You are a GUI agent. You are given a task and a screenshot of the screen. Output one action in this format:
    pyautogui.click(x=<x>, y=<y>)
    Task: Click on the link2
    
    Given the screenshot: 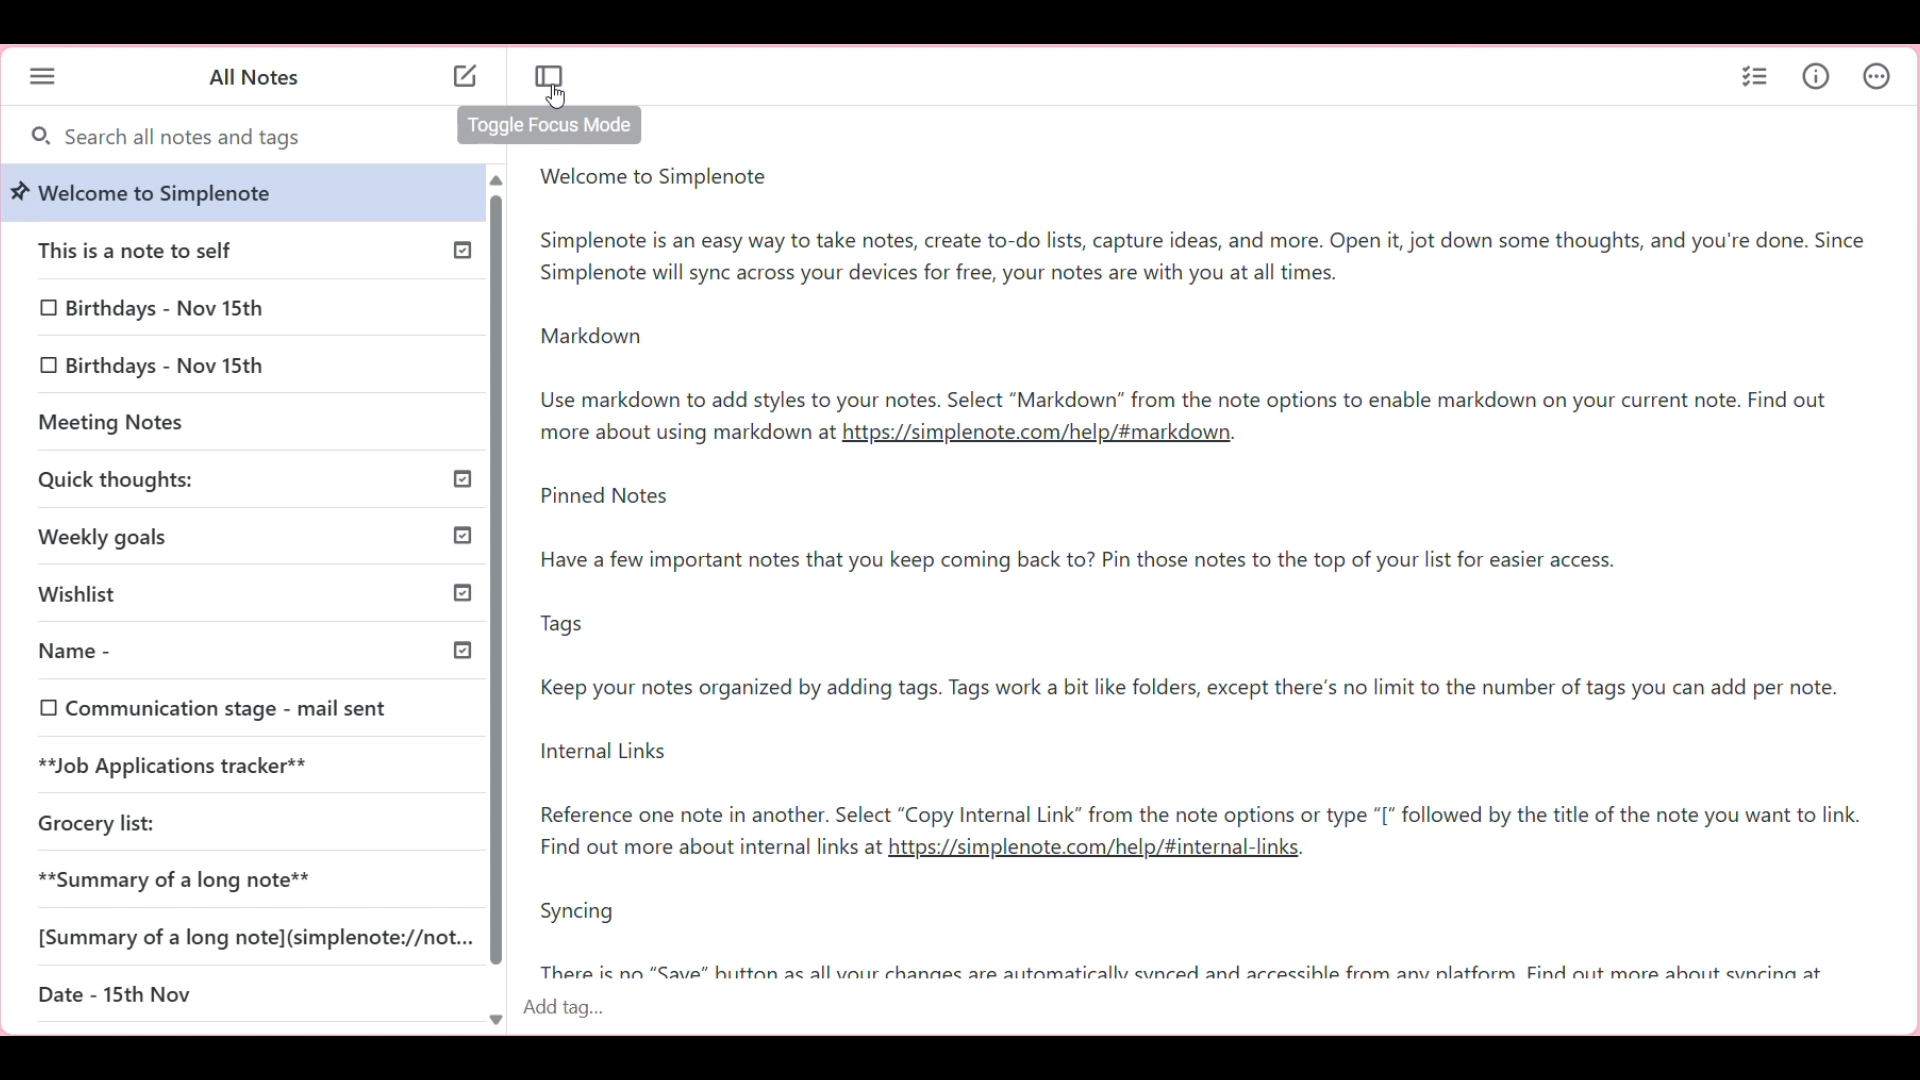 What is the action you would take?
    pyautogui.click(x=1112, y=850)
    